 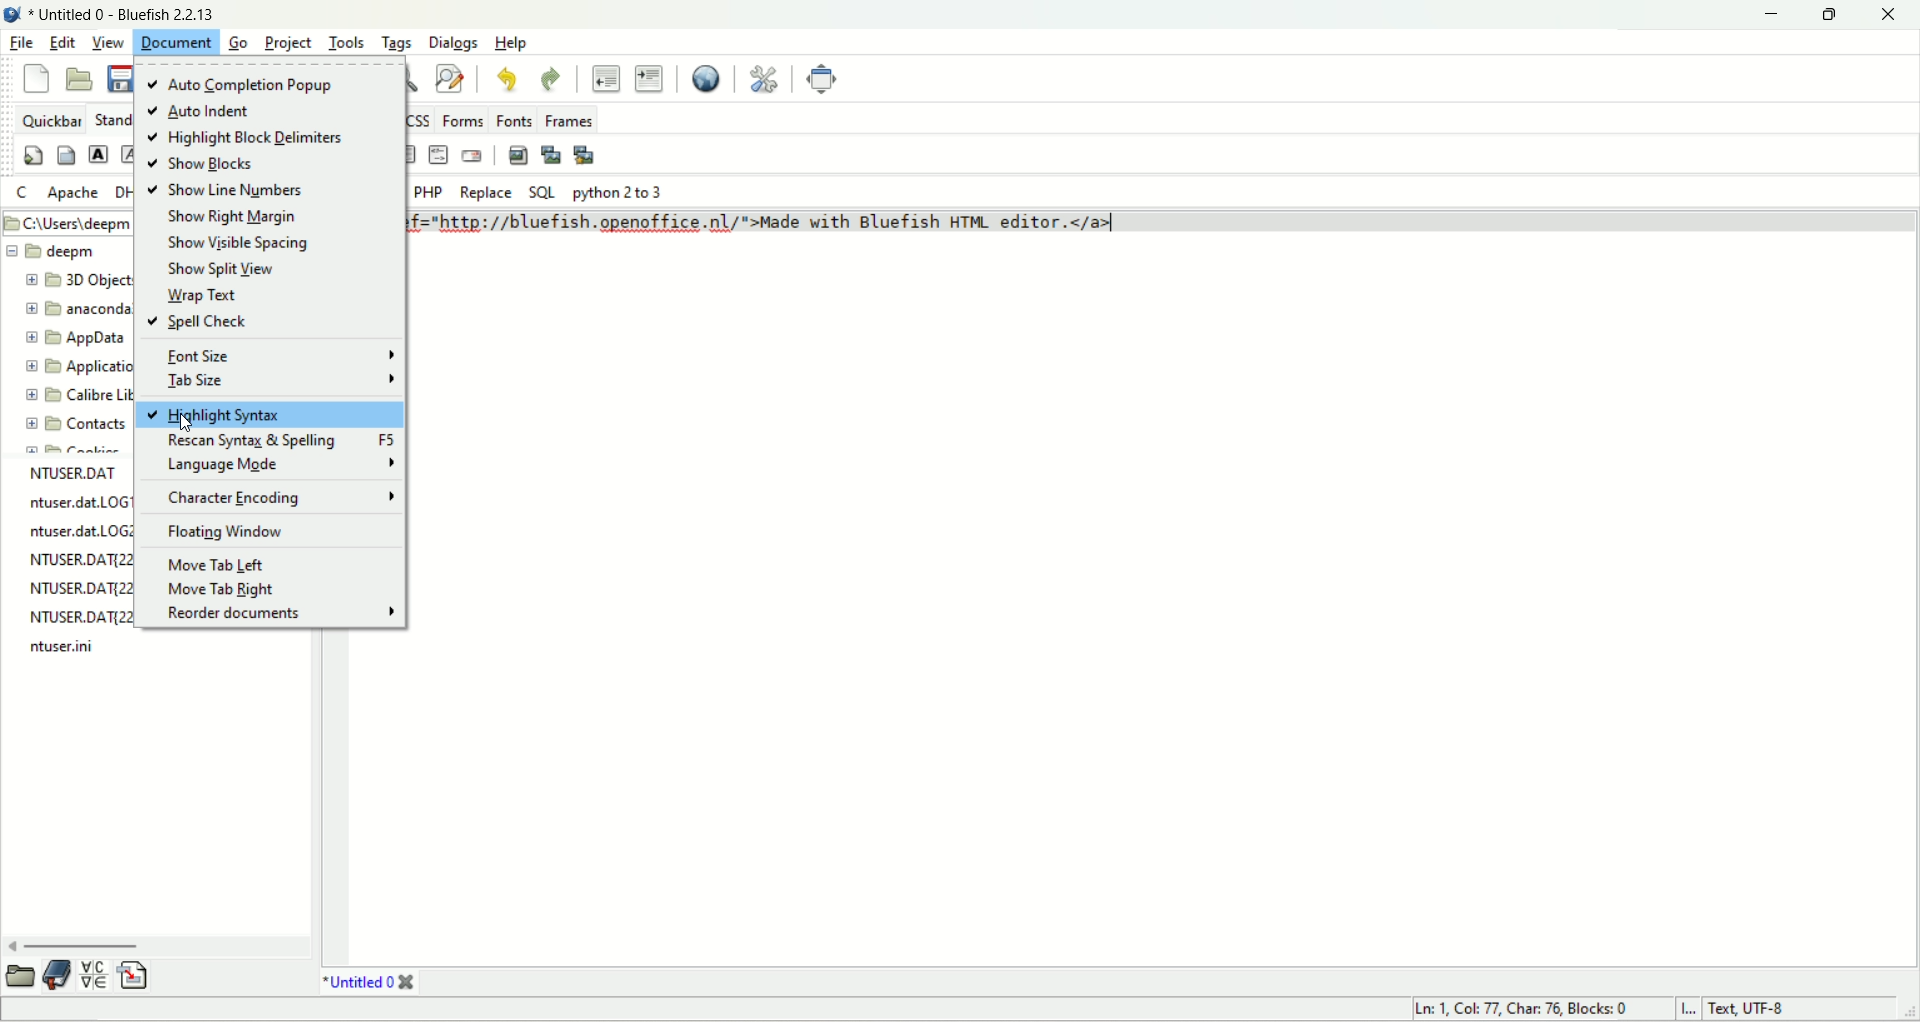 I want to click on file, so click(x=21, y=43).